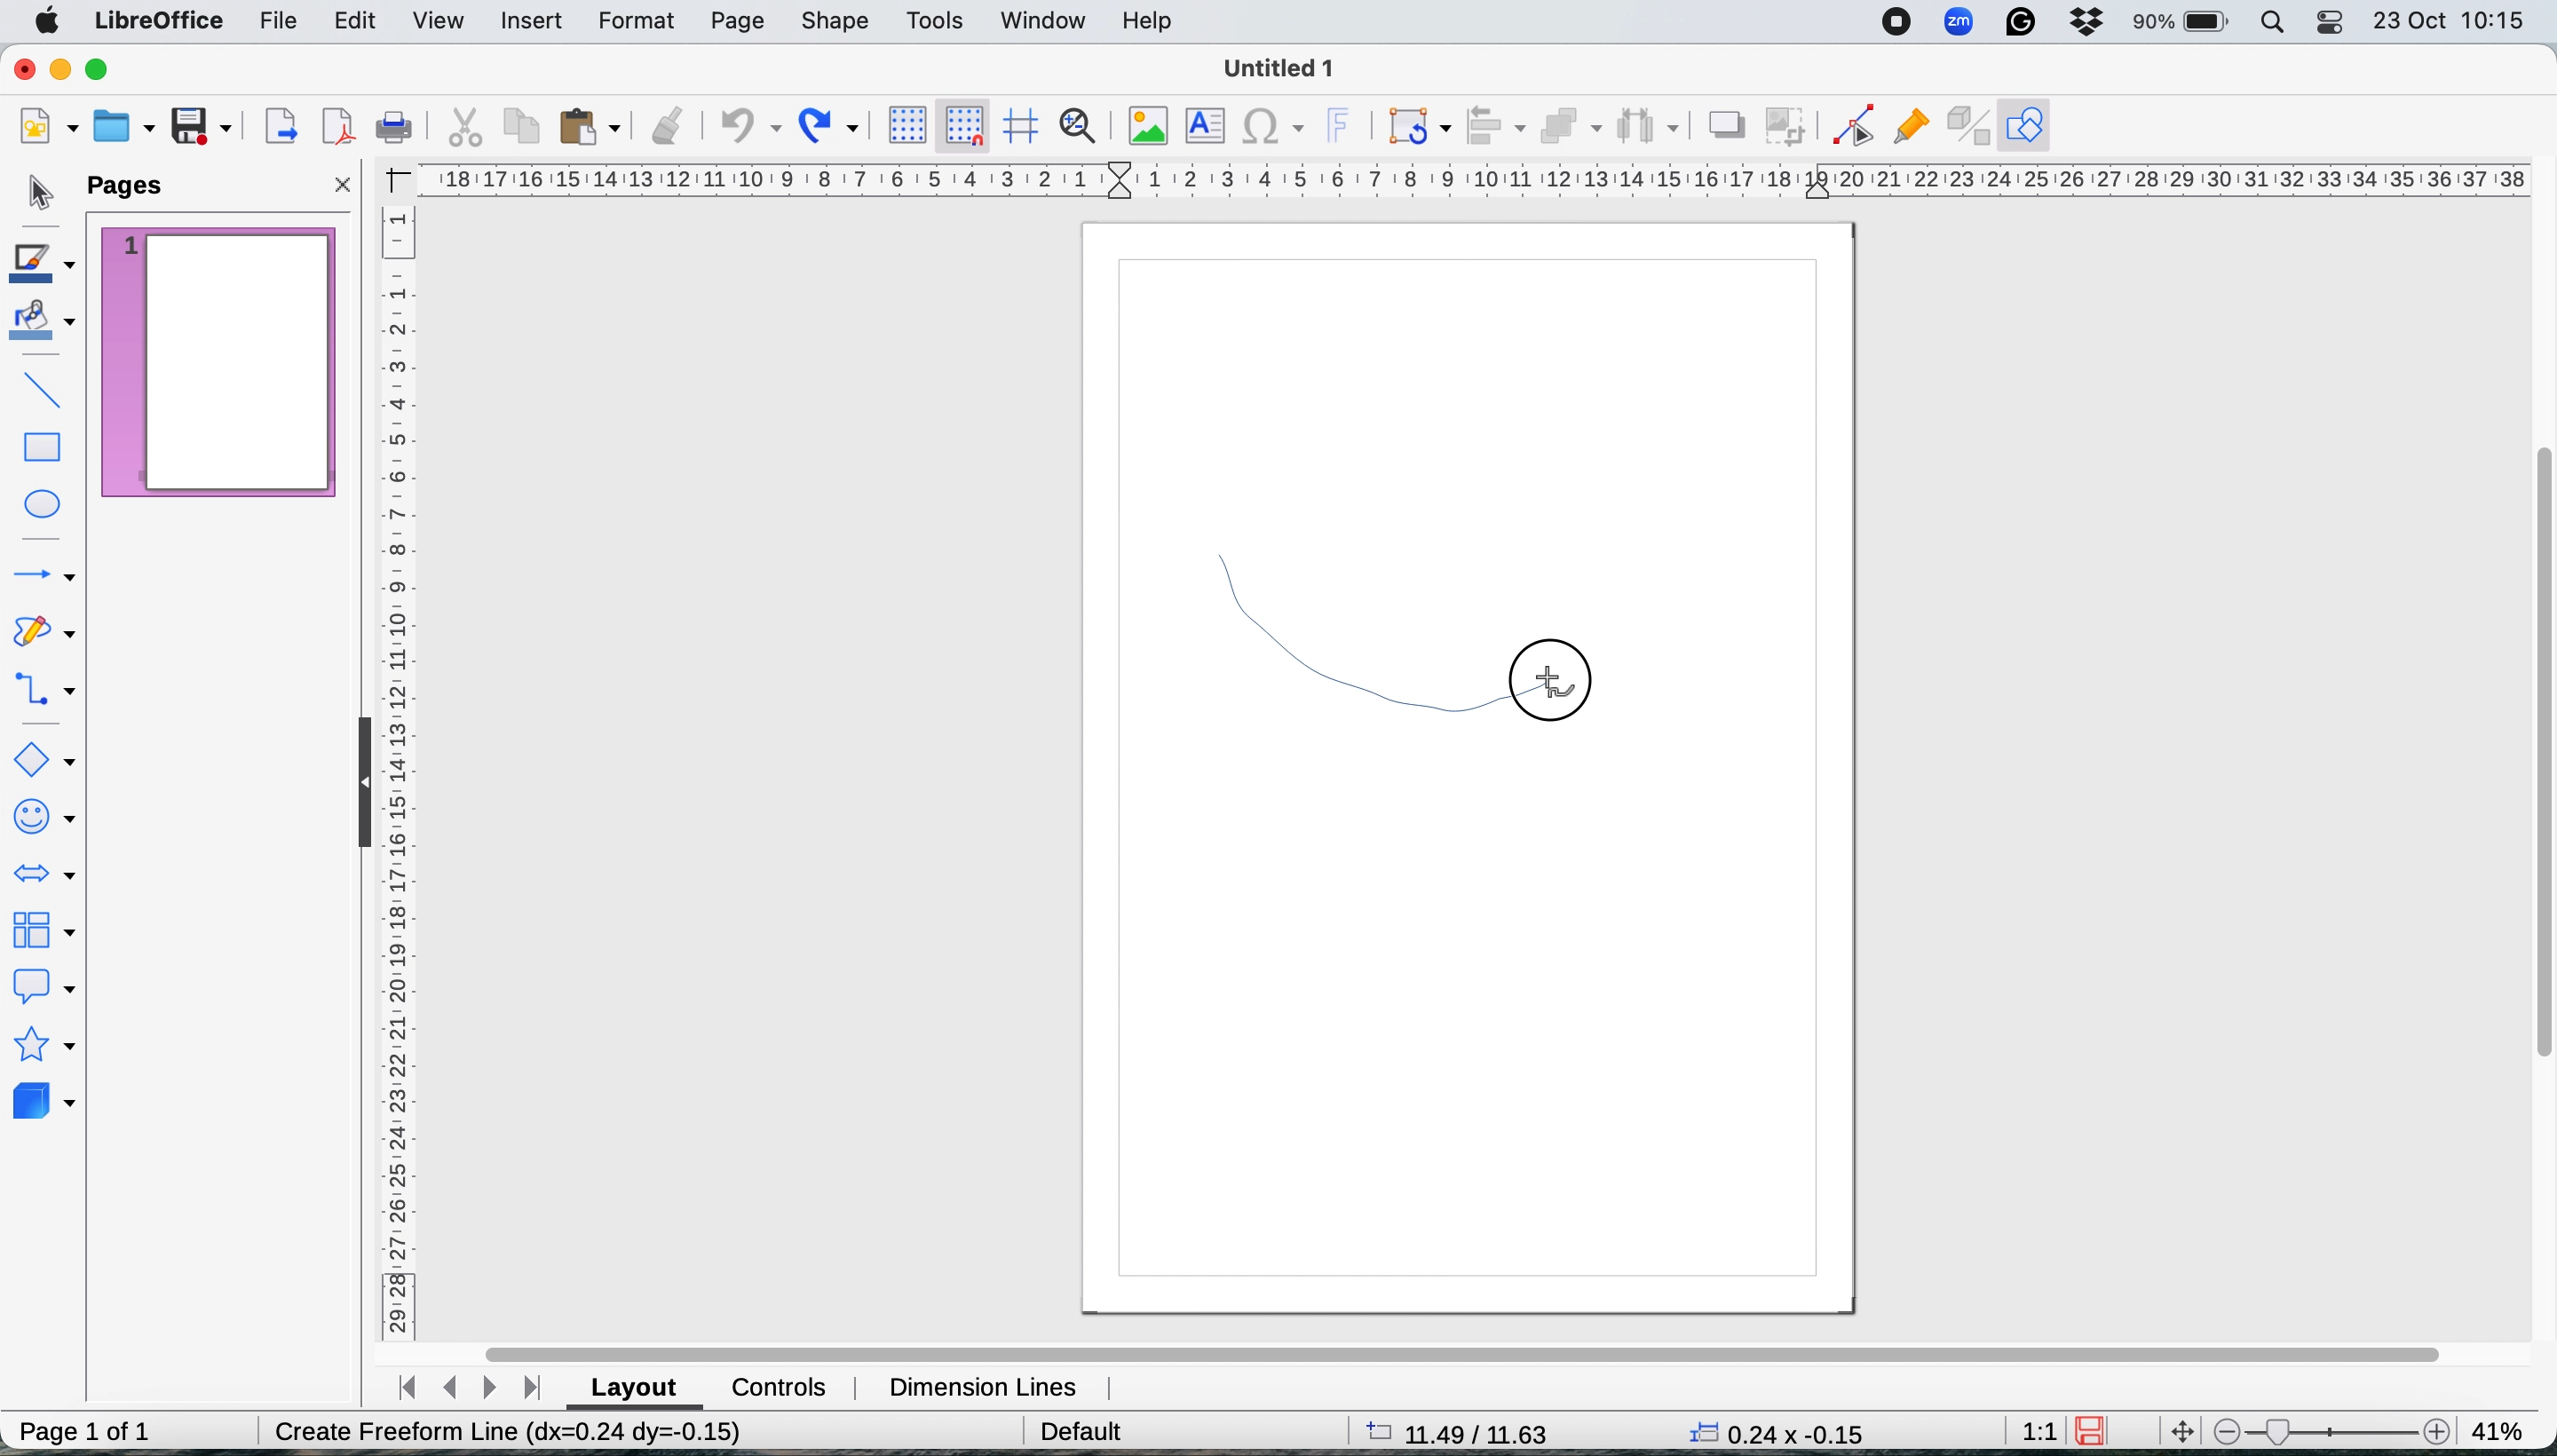  I want to click on crop image, so click(1790, 128).